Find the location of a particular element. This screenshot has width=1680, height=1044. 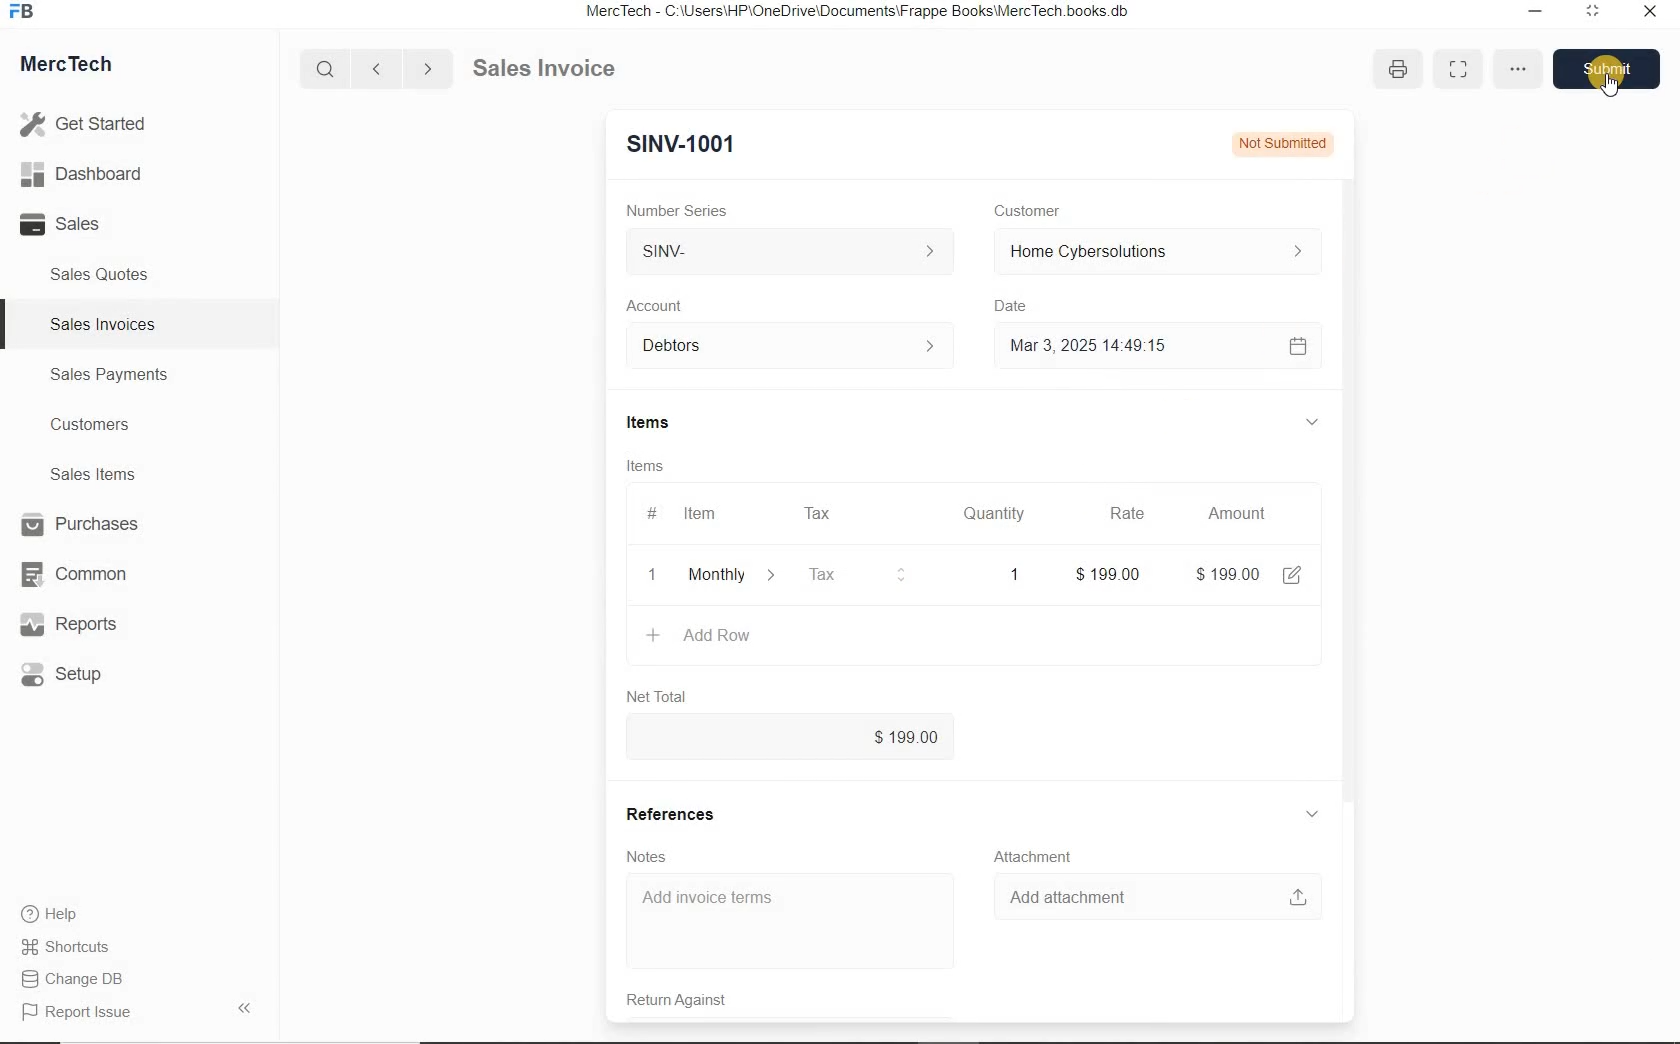

cursor is located at coordinates (1613, 85).